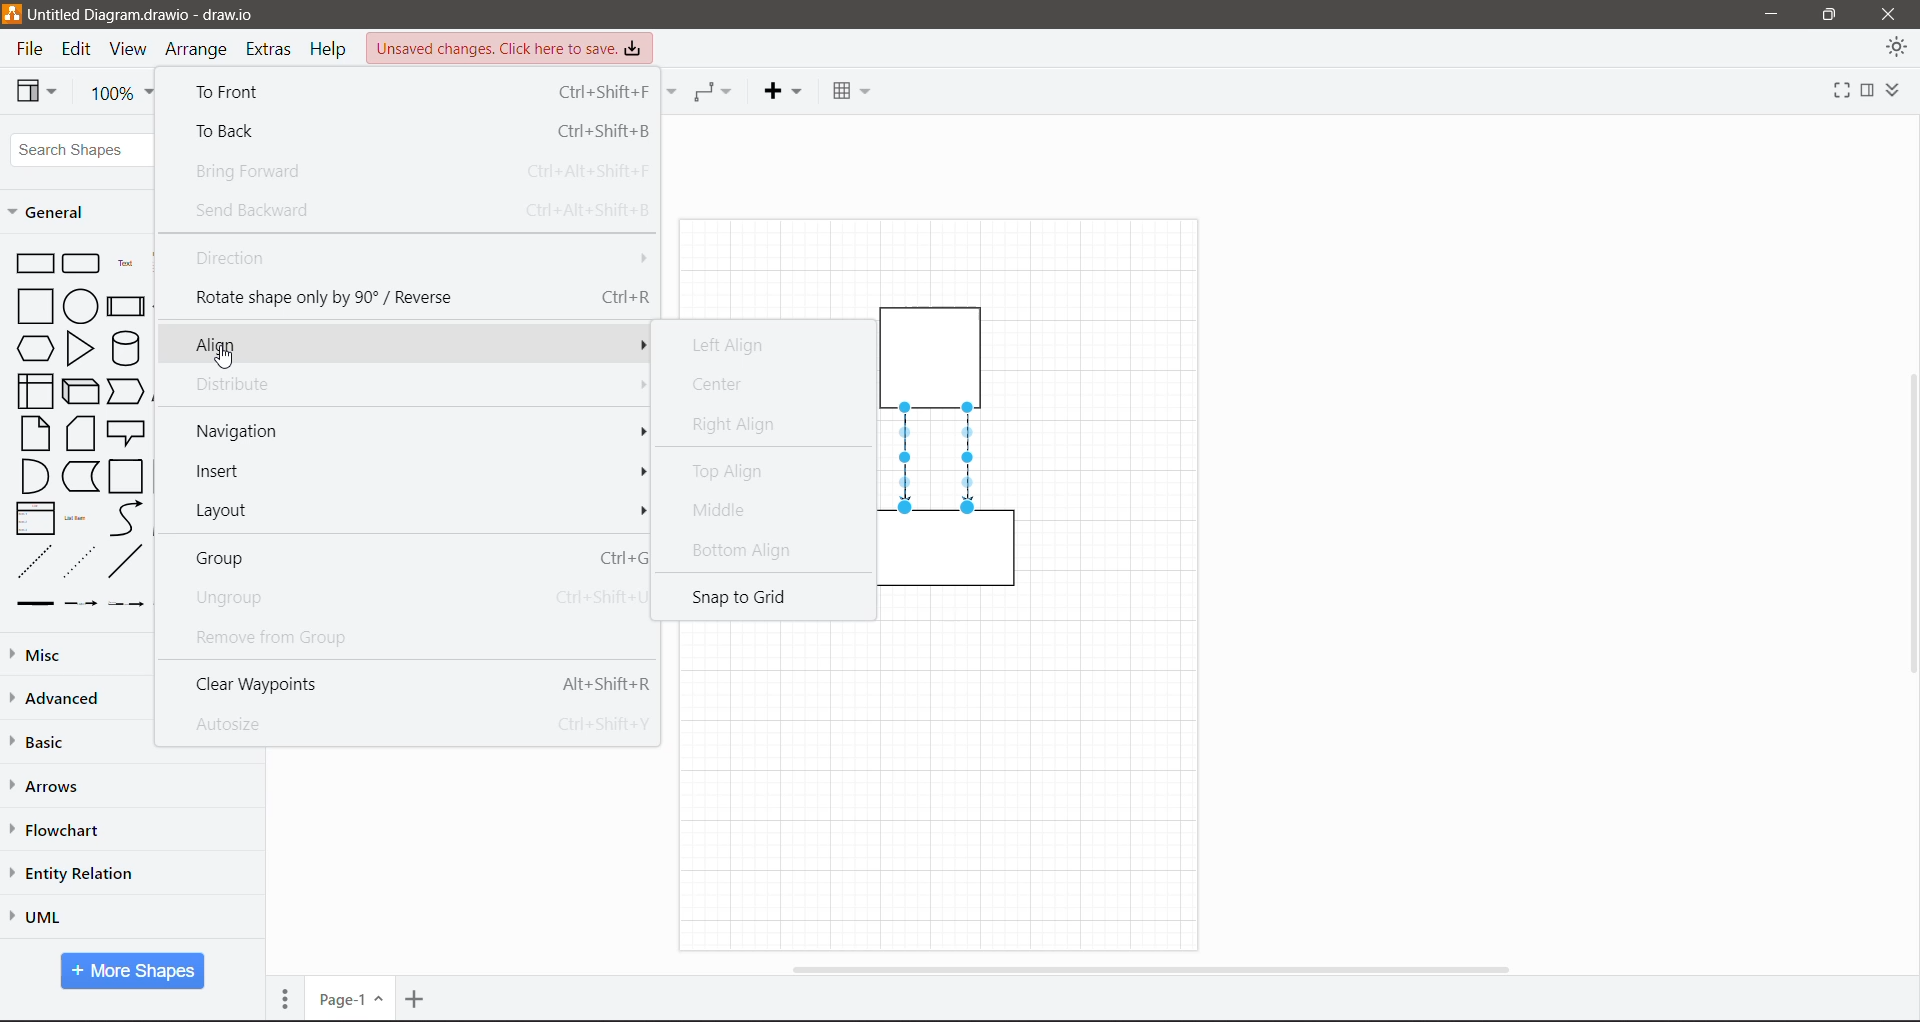  What do you see at coordinates (414, 599) in the screenshot?
I see `Ungroup` at bounding box center [414, 599].